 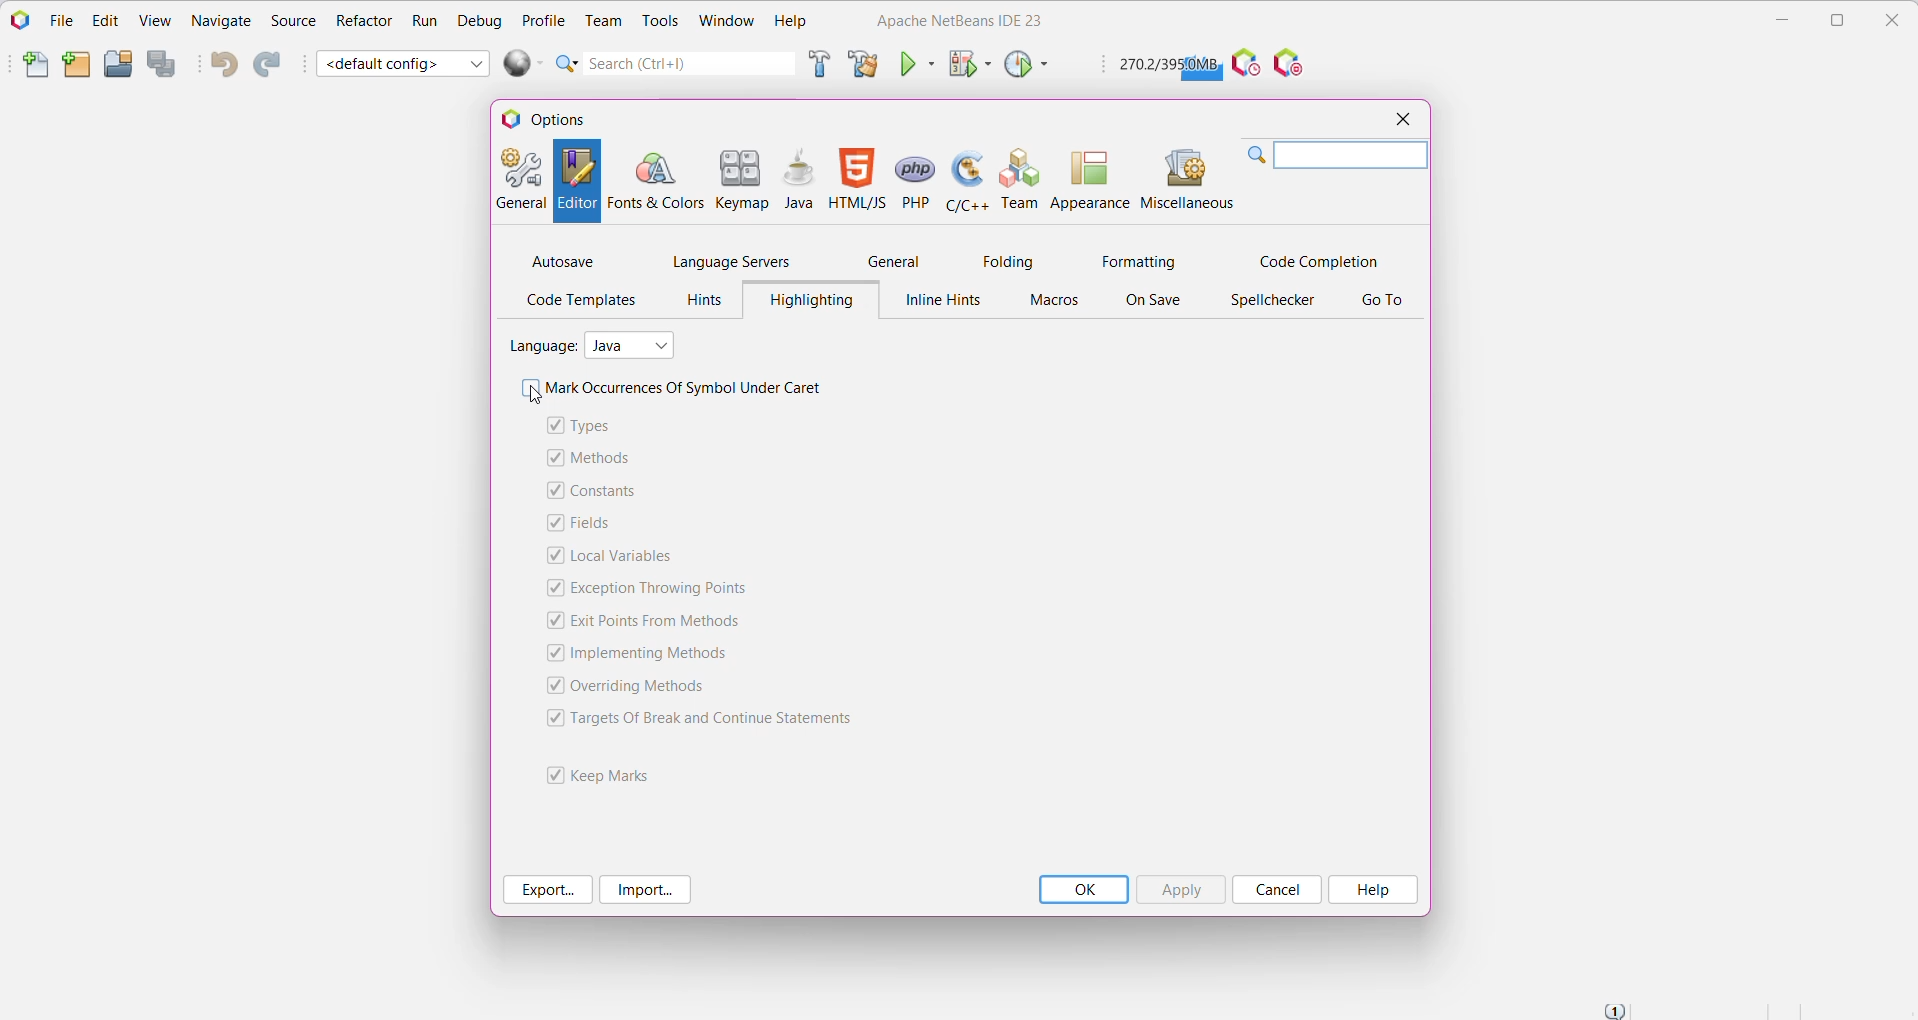 What do you see at coordinates (404, 62) in the screenshot?
I see `Set Project Configuration` at bounding box center [404, 62].